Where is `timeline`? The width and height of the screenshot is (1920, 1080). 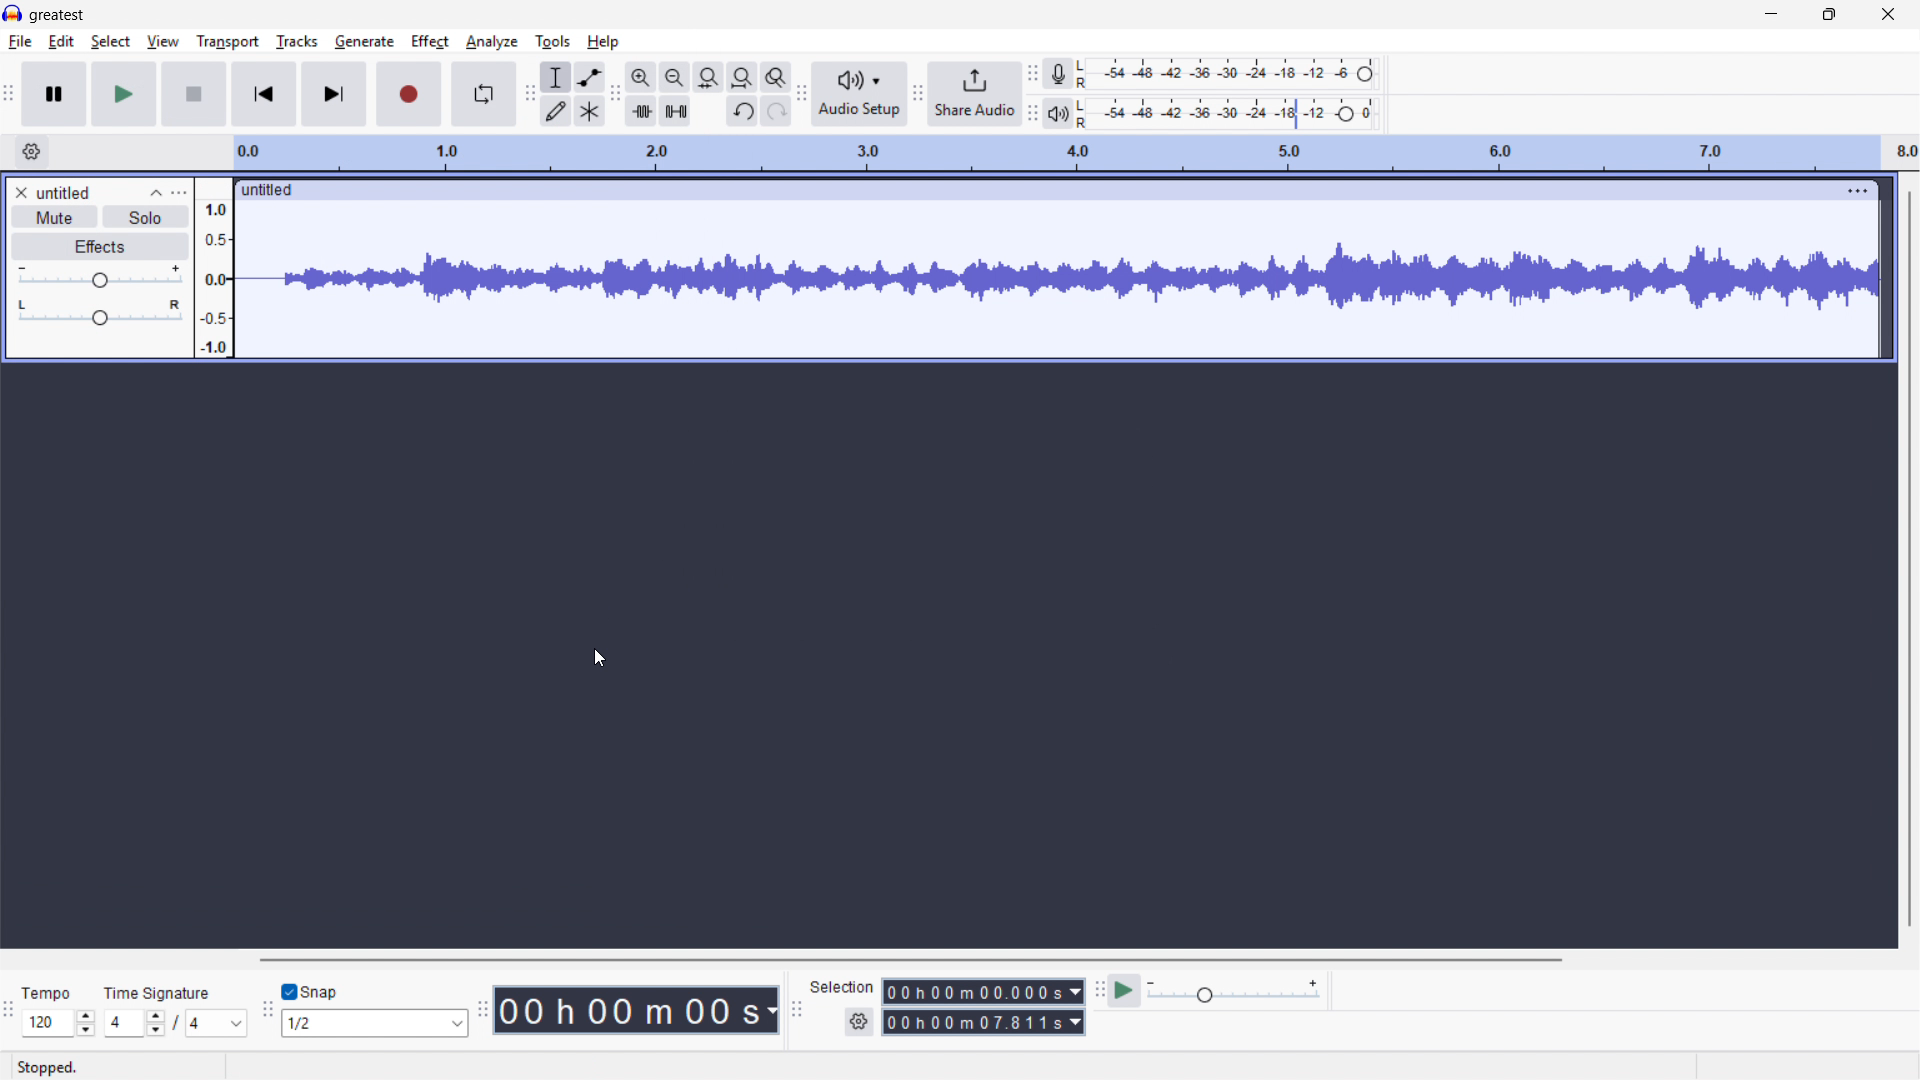 timeline is located at coordinates (1076, 154).